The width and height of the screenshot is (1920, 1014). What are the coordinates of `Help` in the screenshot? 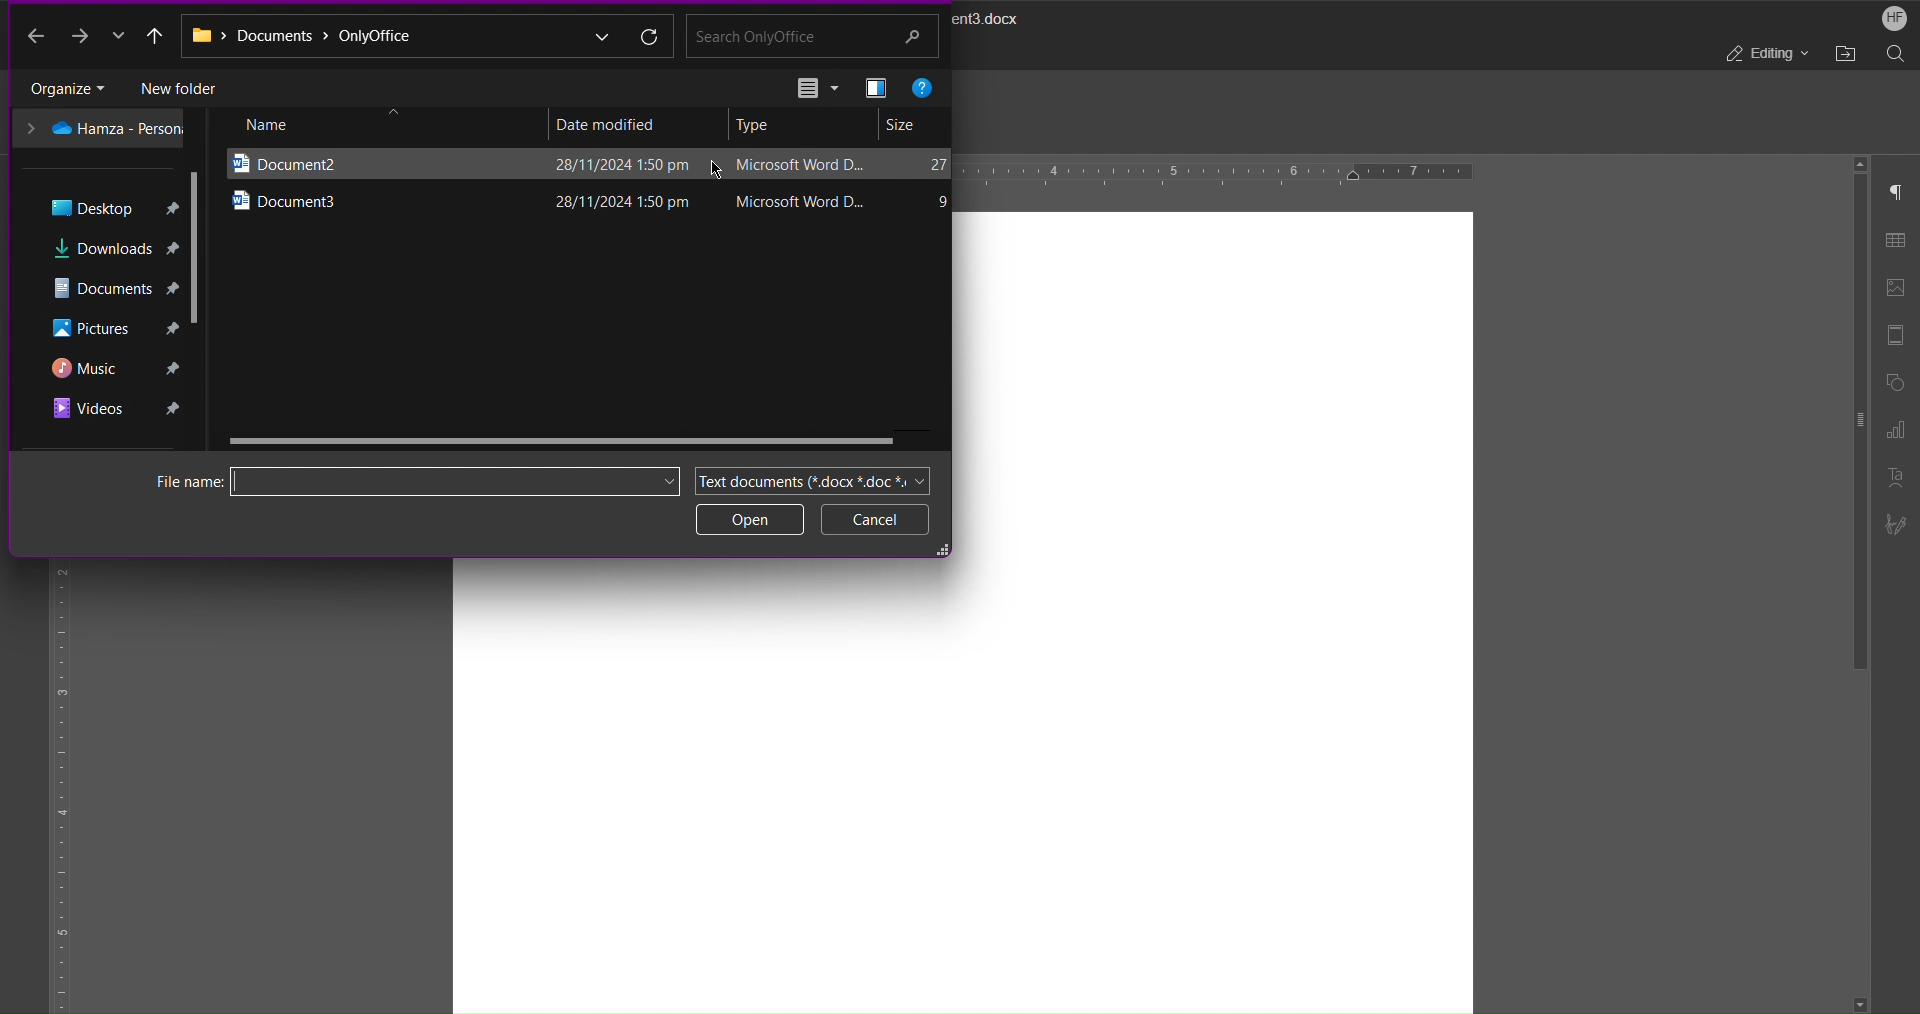 It's located at (923, 87).